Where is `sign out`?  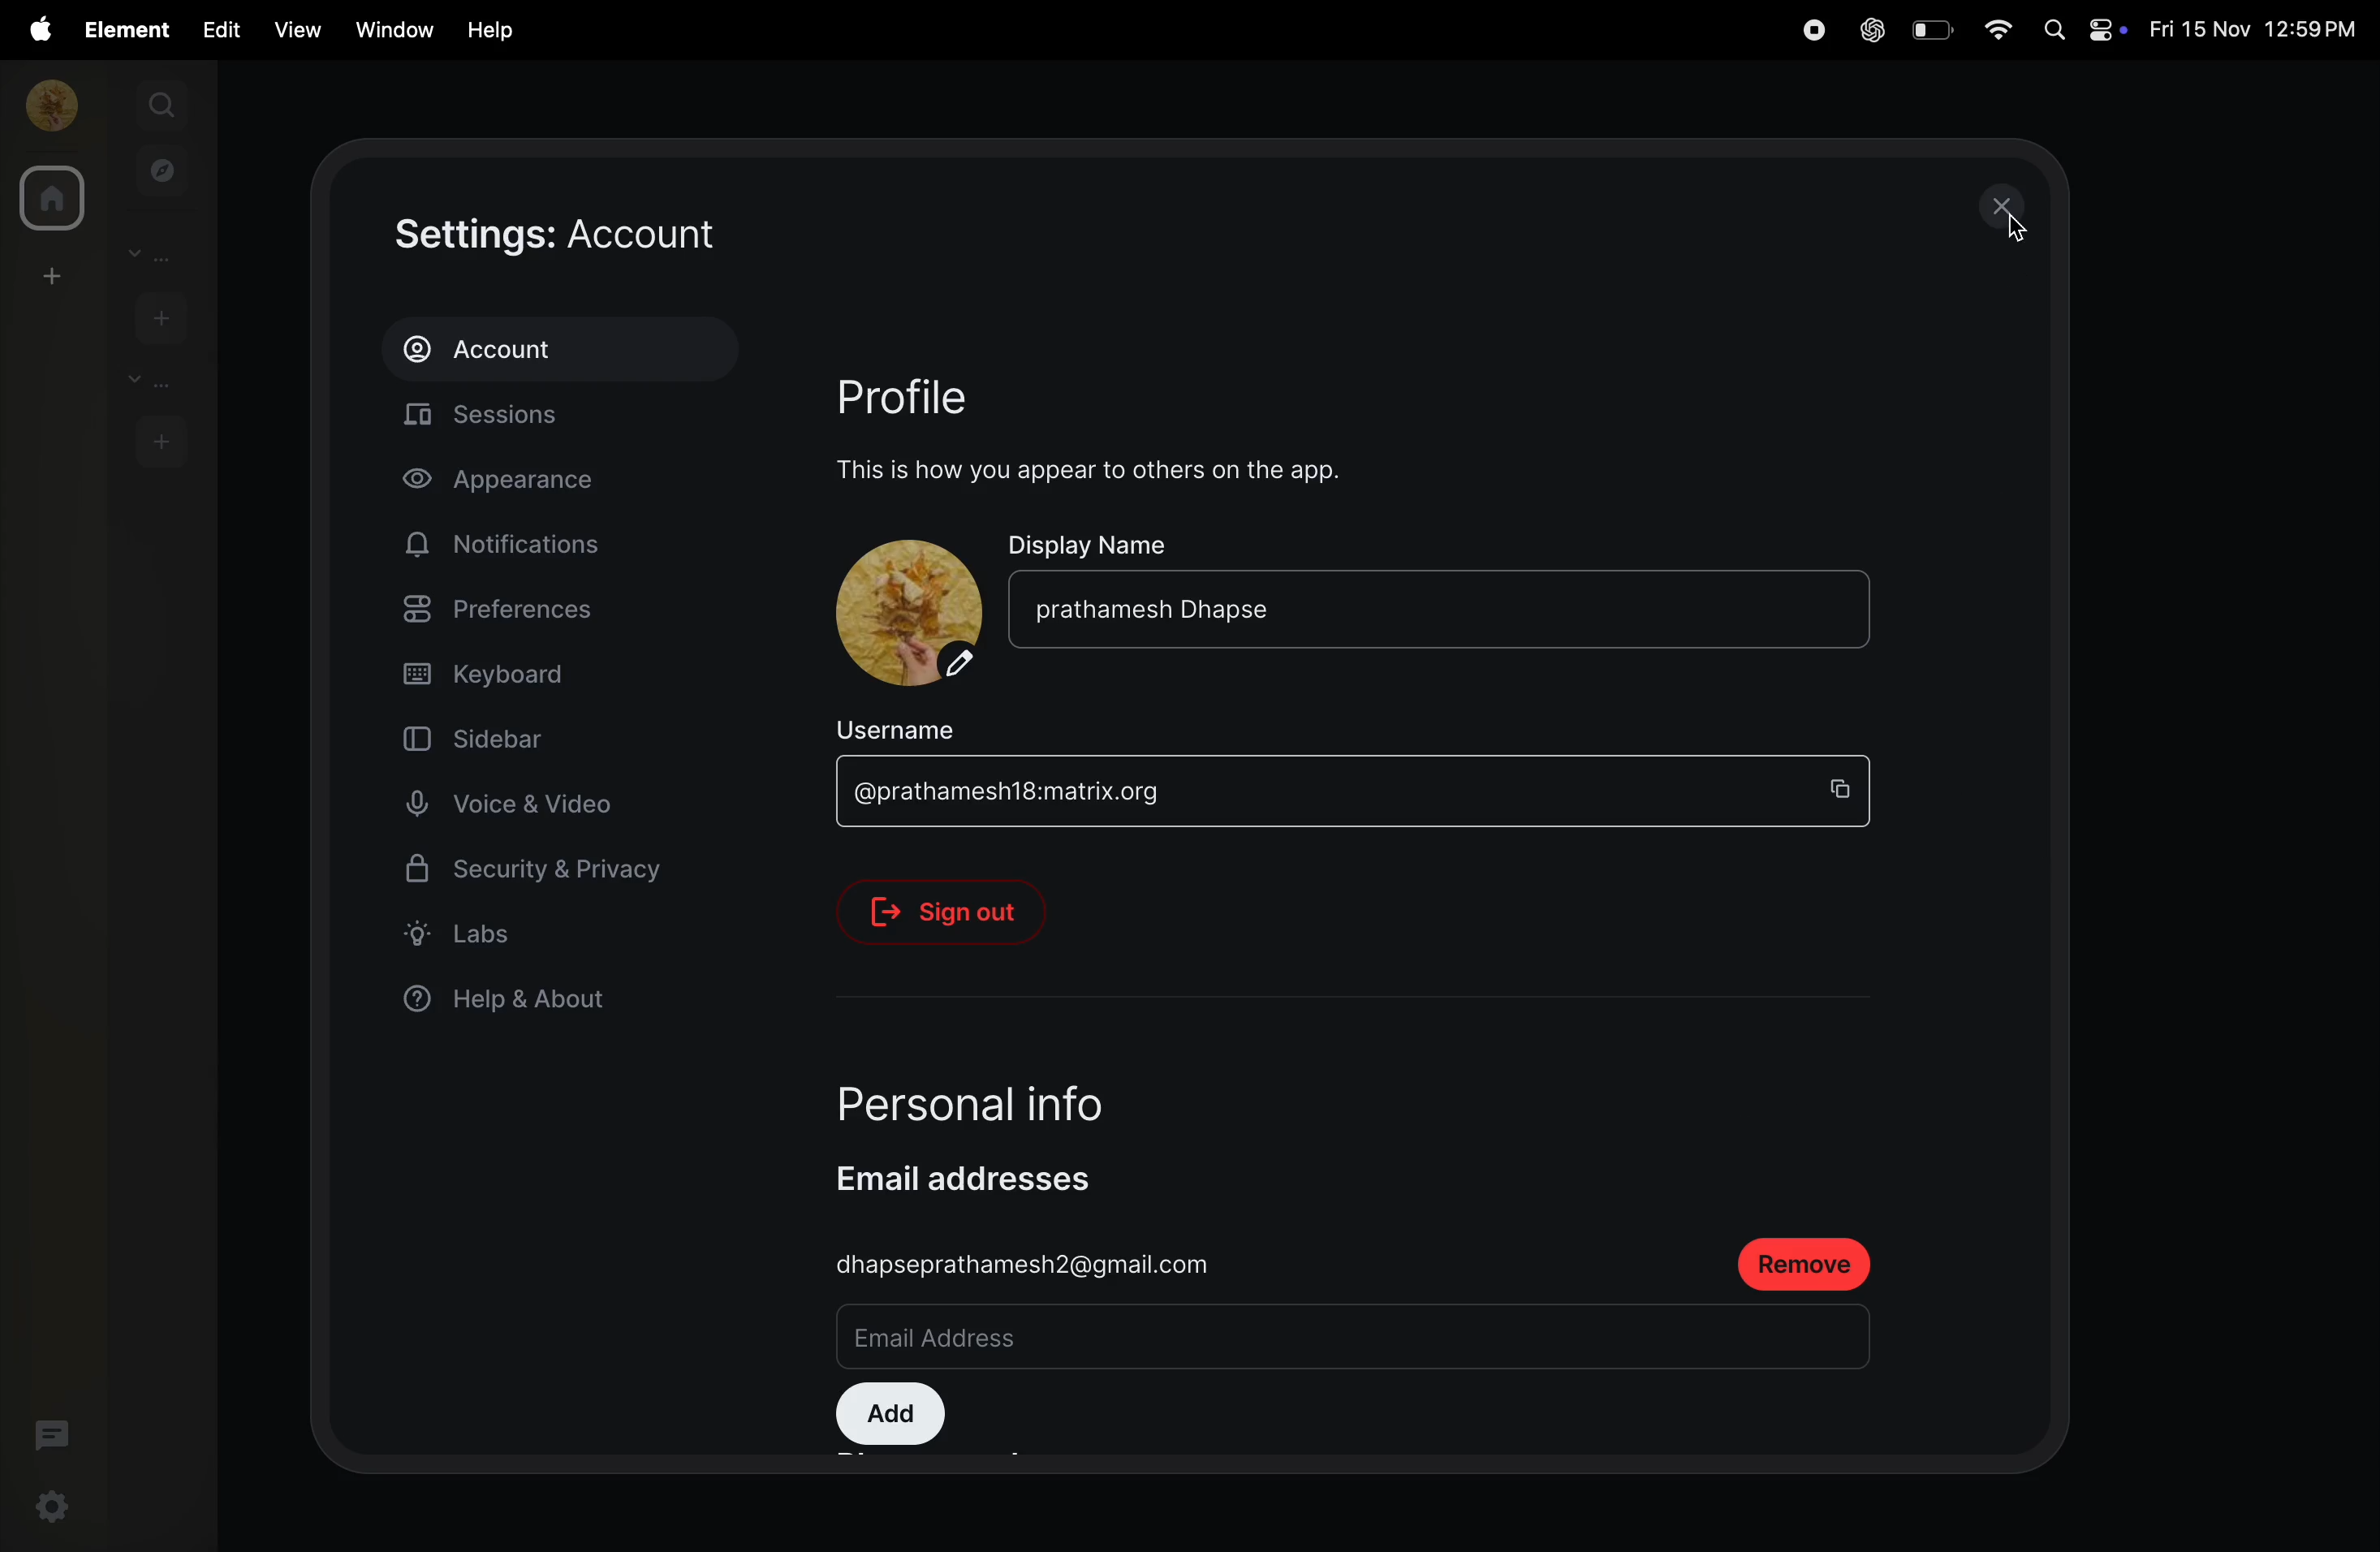 sign out is located at coordinates (957, 912).